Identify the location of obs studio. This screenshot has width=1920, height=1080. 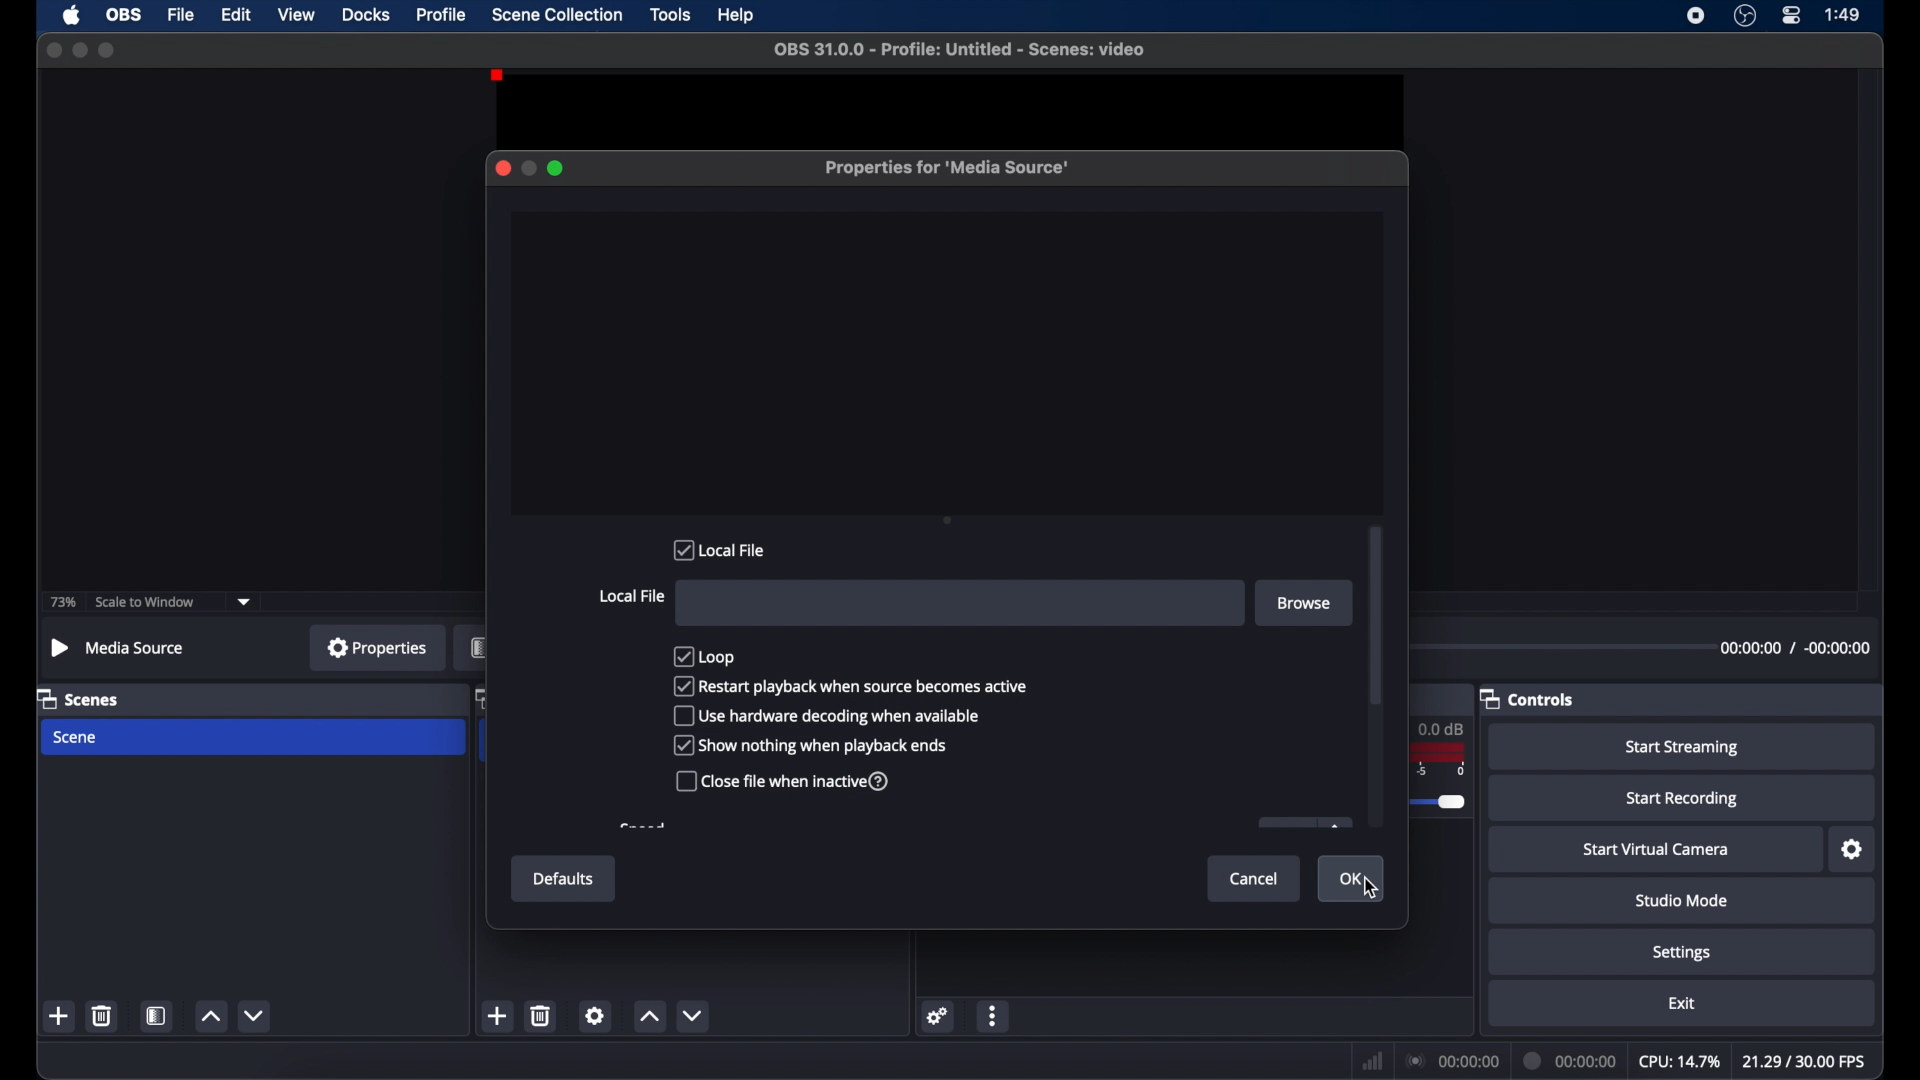
(1745, 16).